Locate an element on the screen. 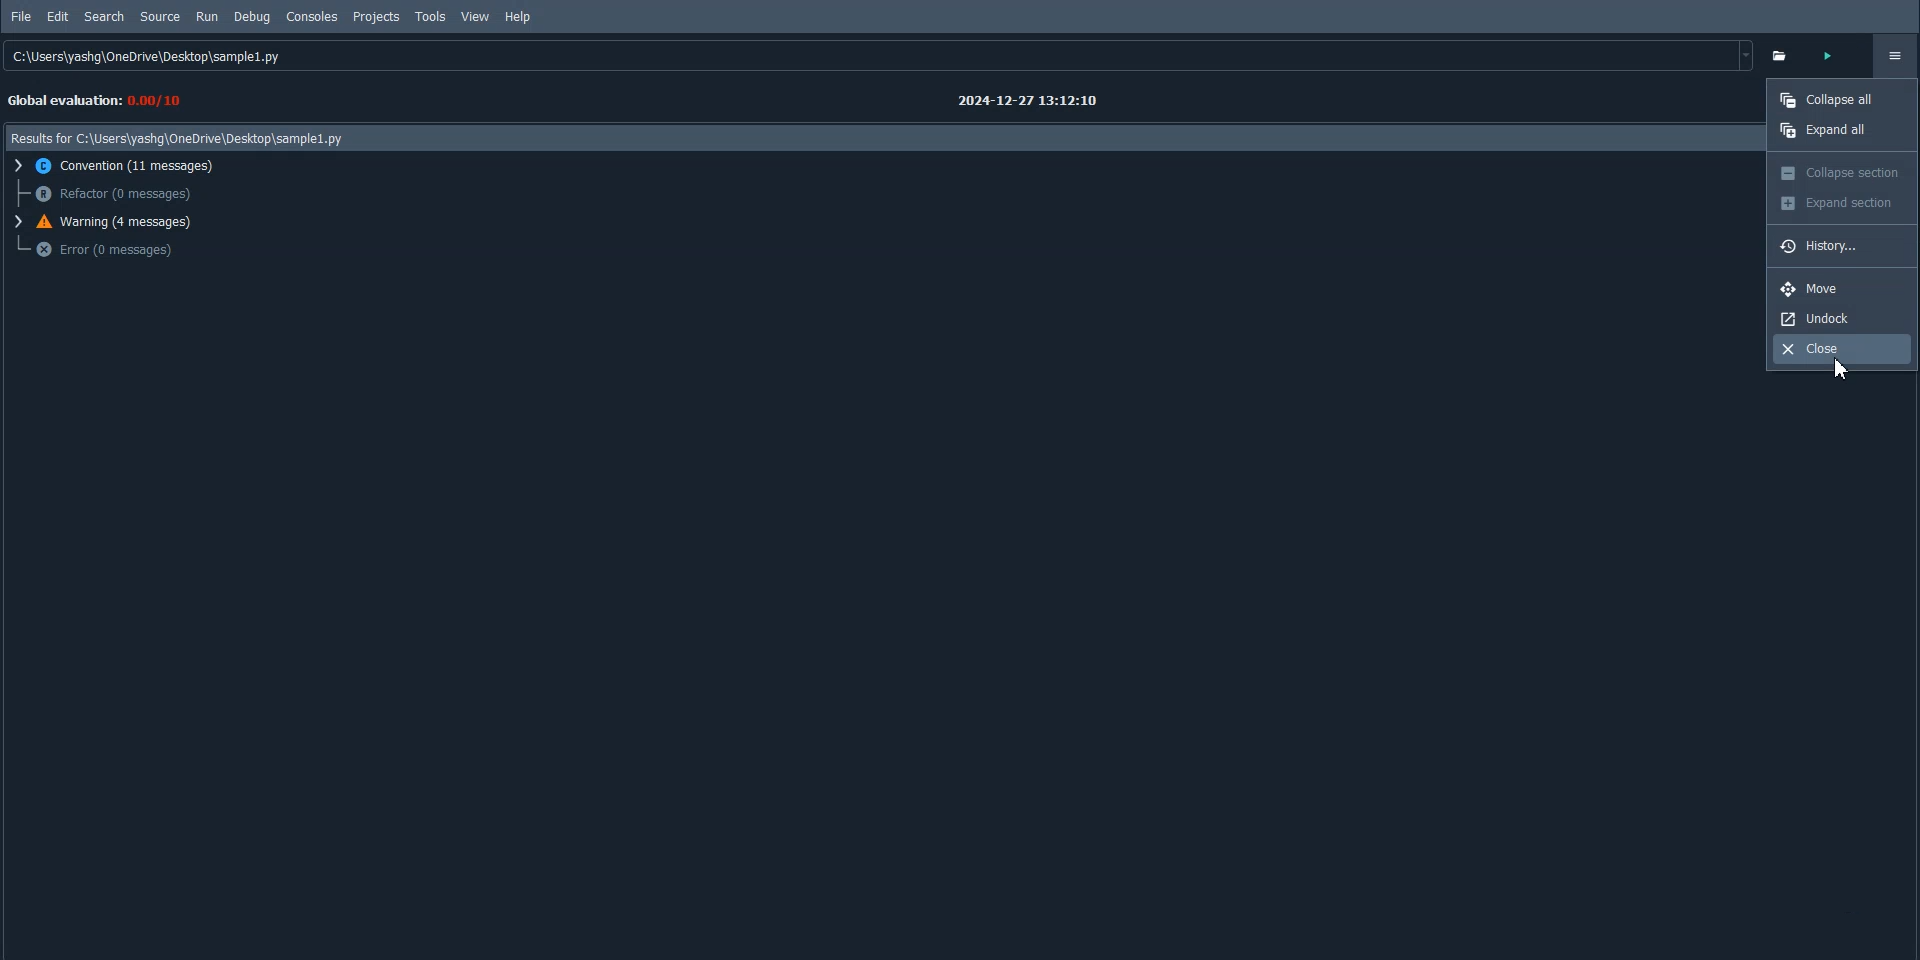 The image size is (1920, 960). Move is located at coordinates (1843, 289).